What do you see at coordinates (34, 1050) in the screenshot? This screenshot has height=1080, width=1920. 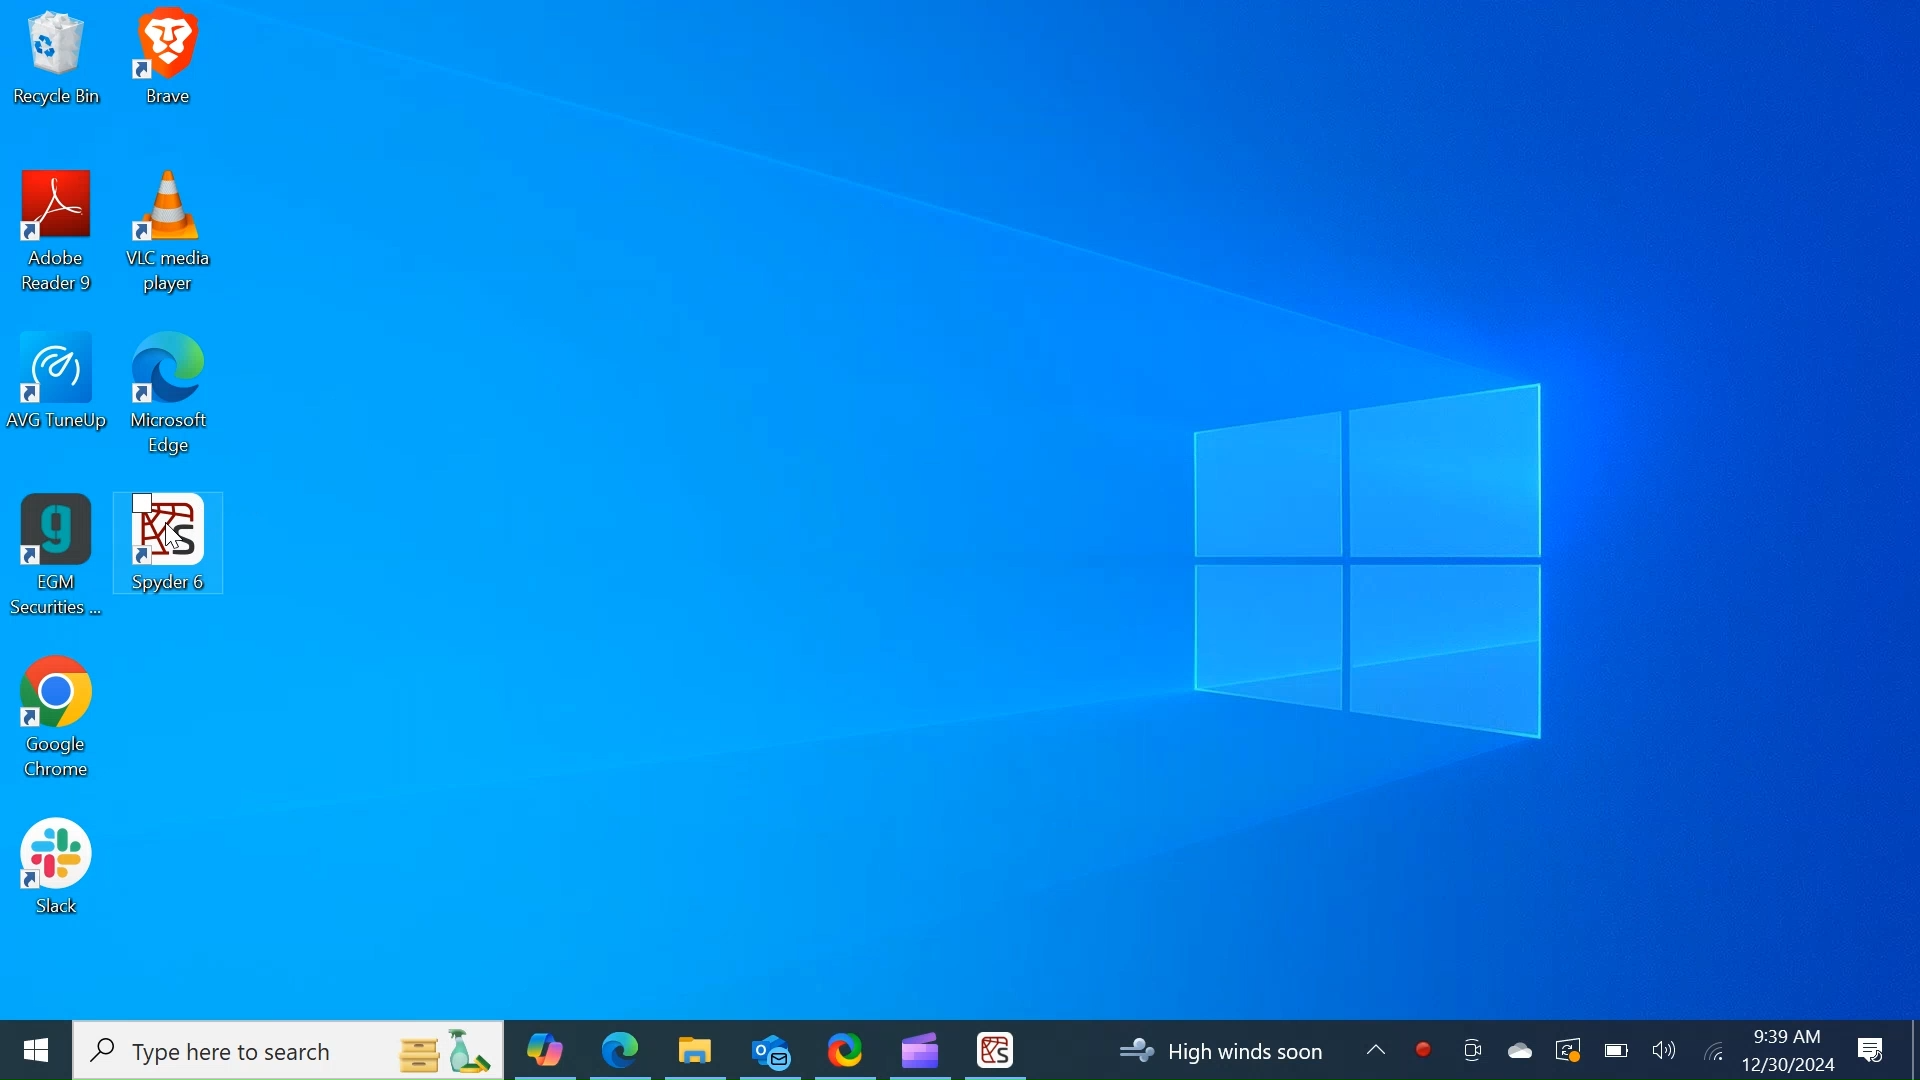 I see `start` at bounding box center [34, 1050].